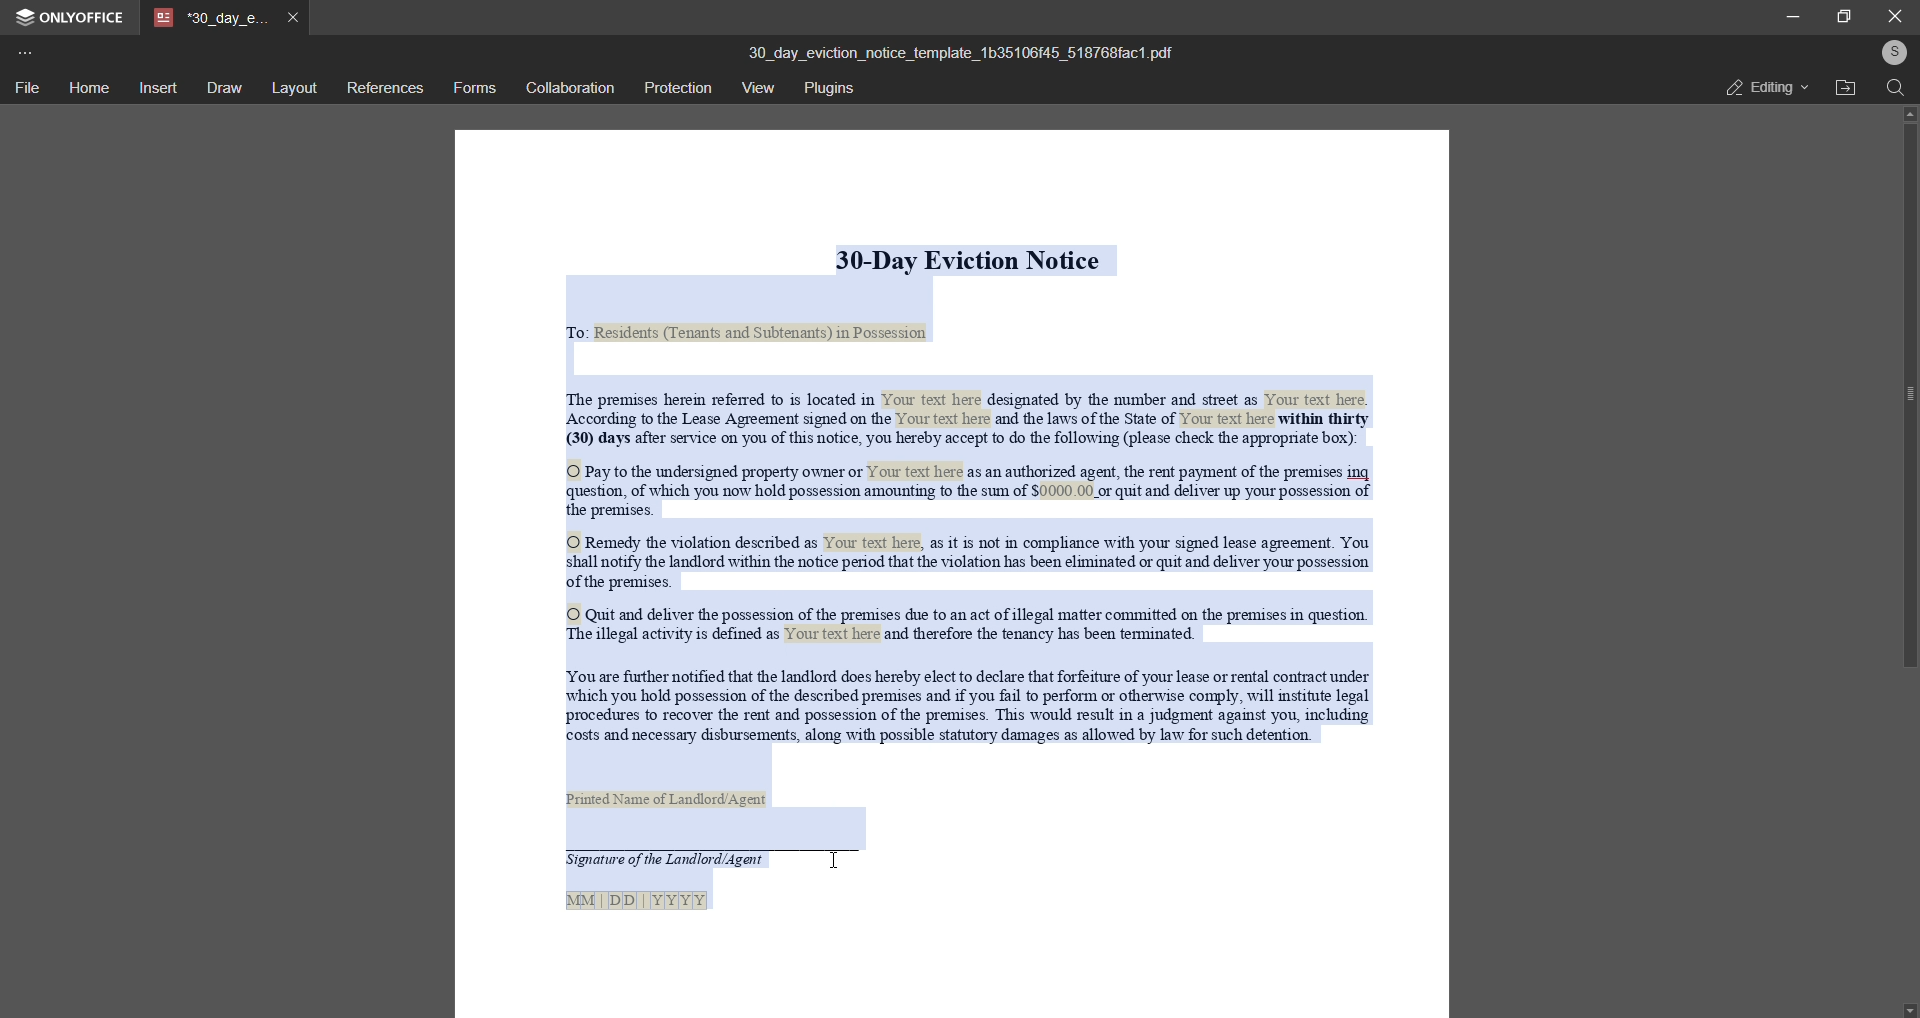 Image resolution: width=1920 pixels, height=1018 pixels. I want to click on scroll up, so click(1906, 114).